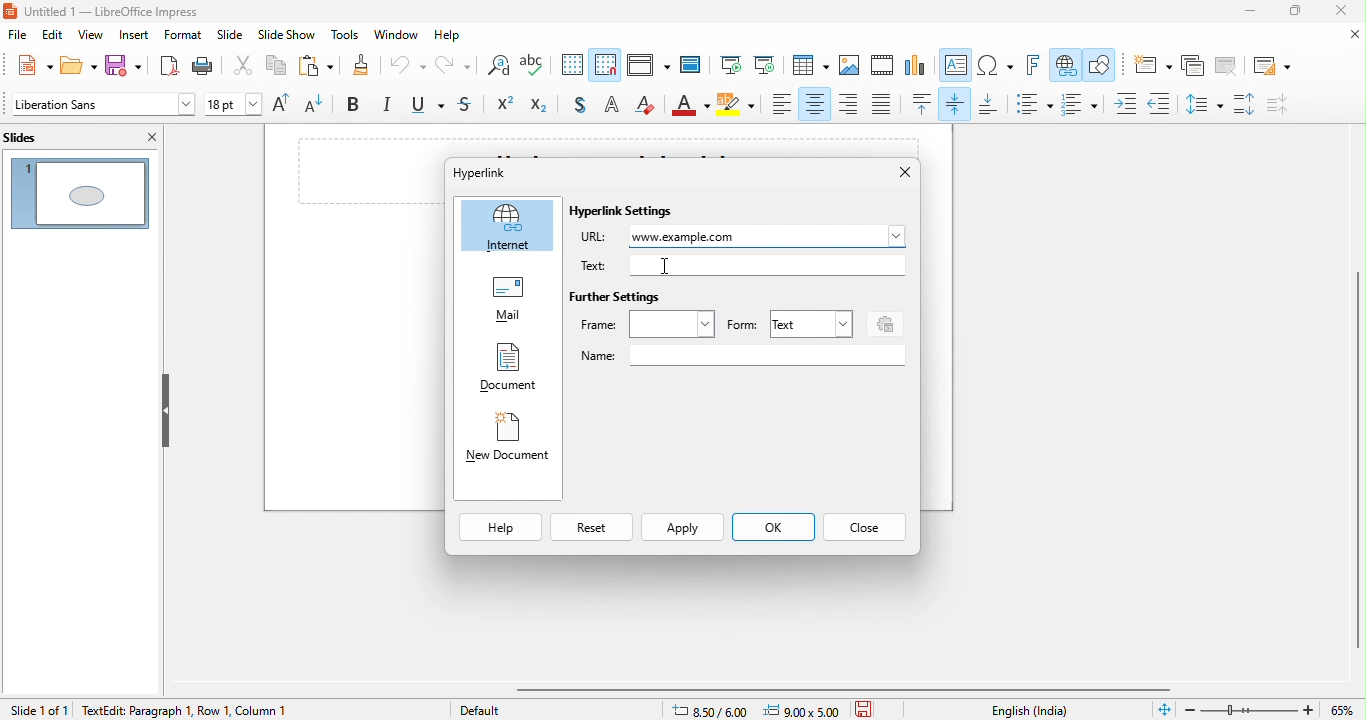 This screenshot has height=720, width=1366. What do you see at coordinates (38, 136) in the screenshot?
I see `slides` at bounding box center [38, 136].